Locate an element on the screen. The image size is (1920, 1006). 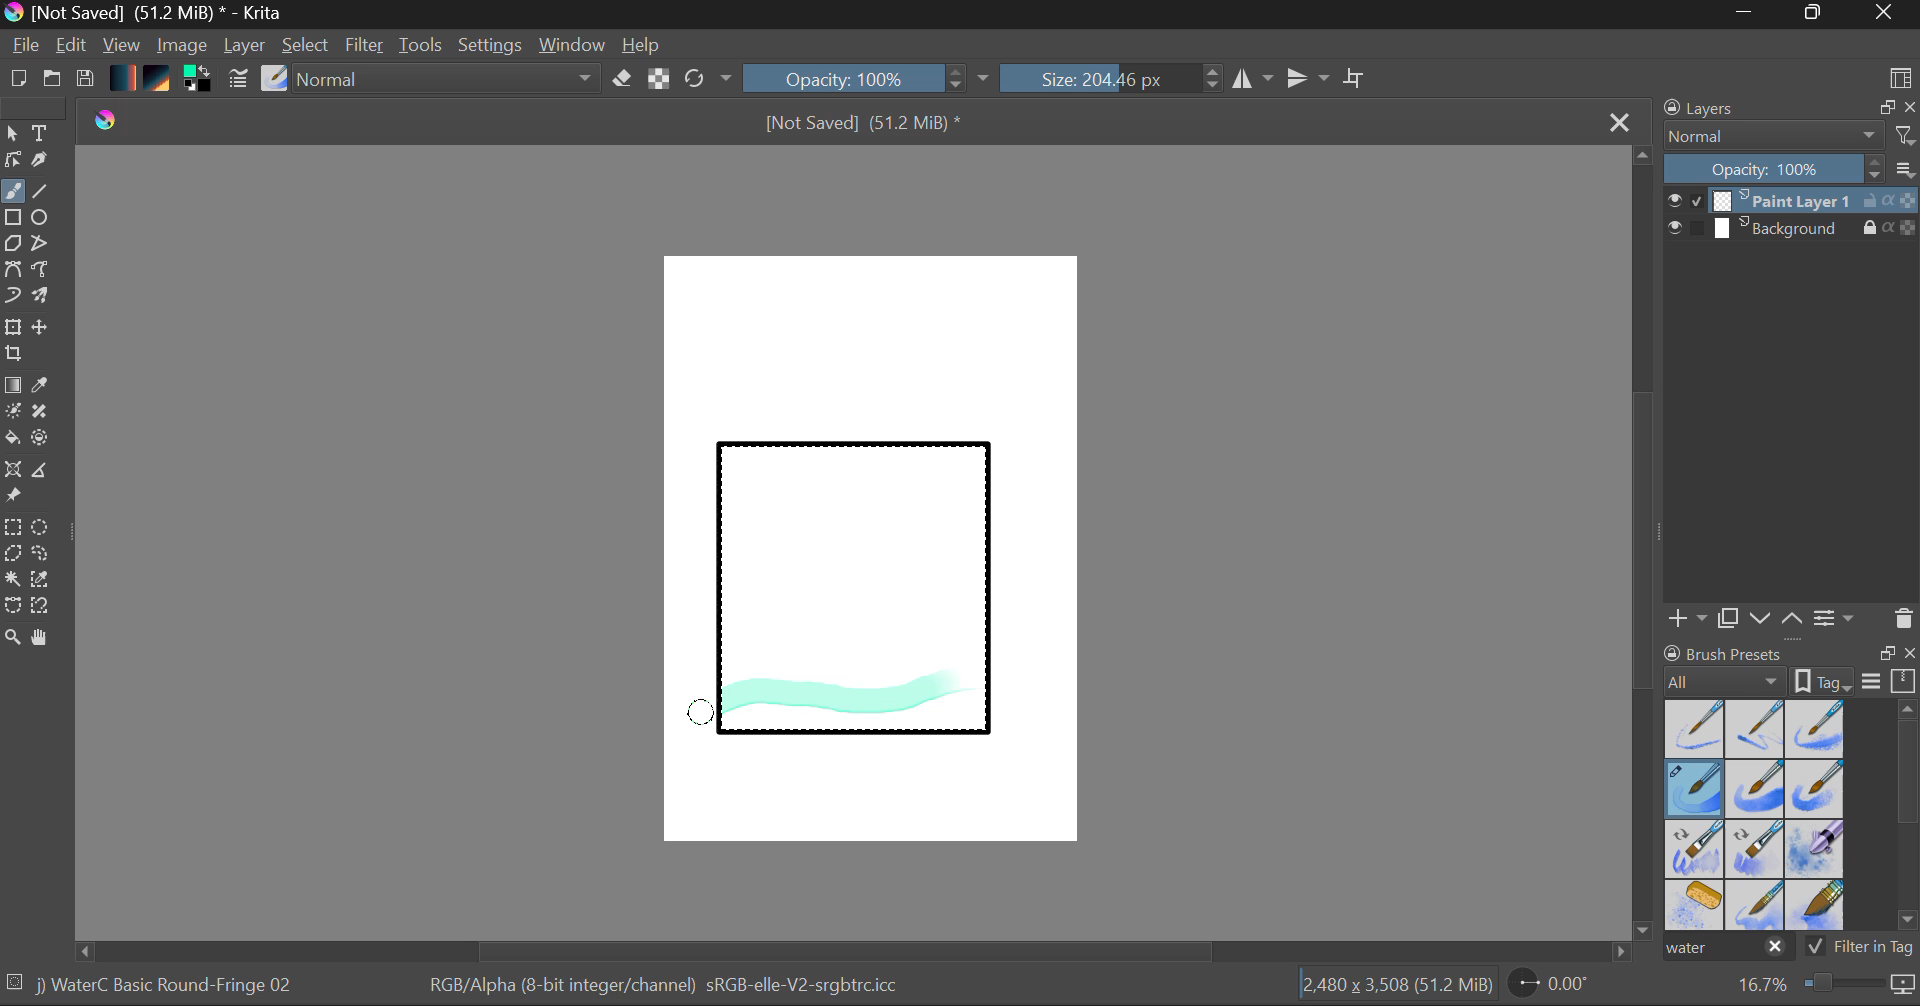
Paintbrush is located at coordinates (12, 193).